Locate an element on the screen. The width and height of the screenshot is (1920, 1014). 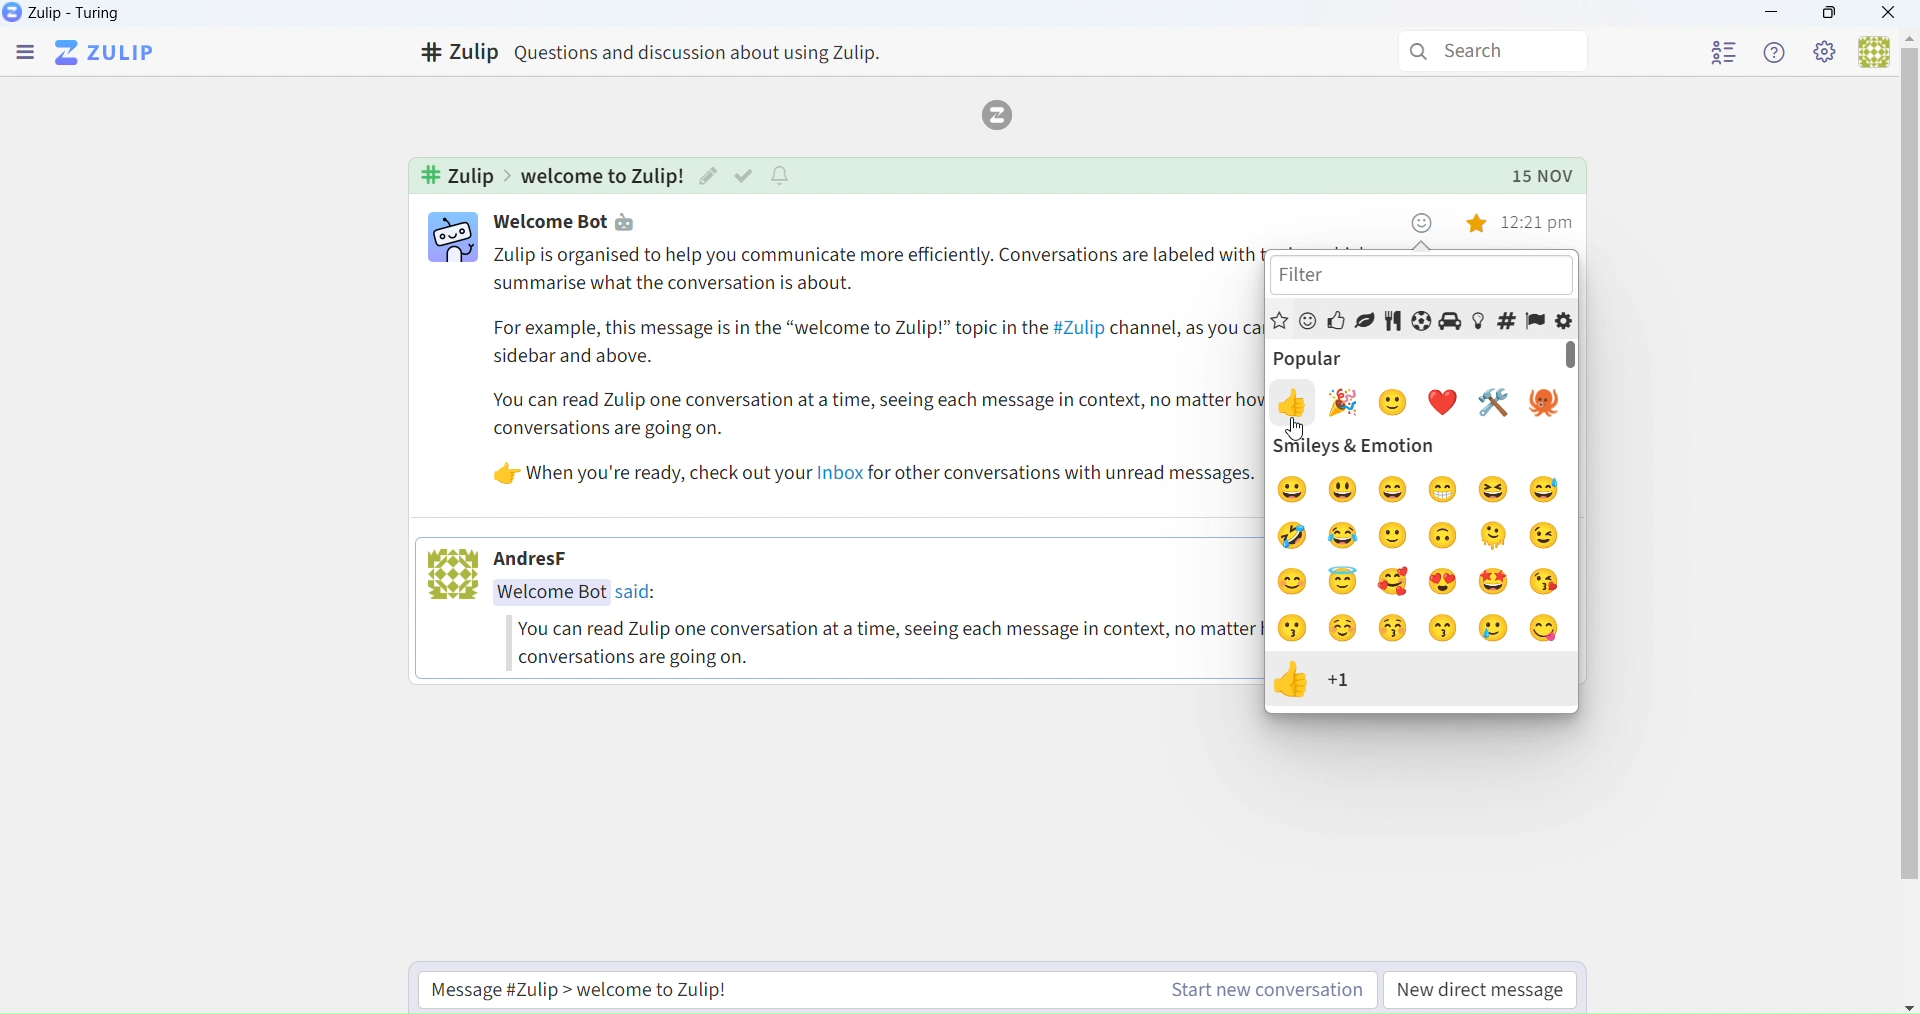
big laugh with tears is located at coordinates (1295, 533).